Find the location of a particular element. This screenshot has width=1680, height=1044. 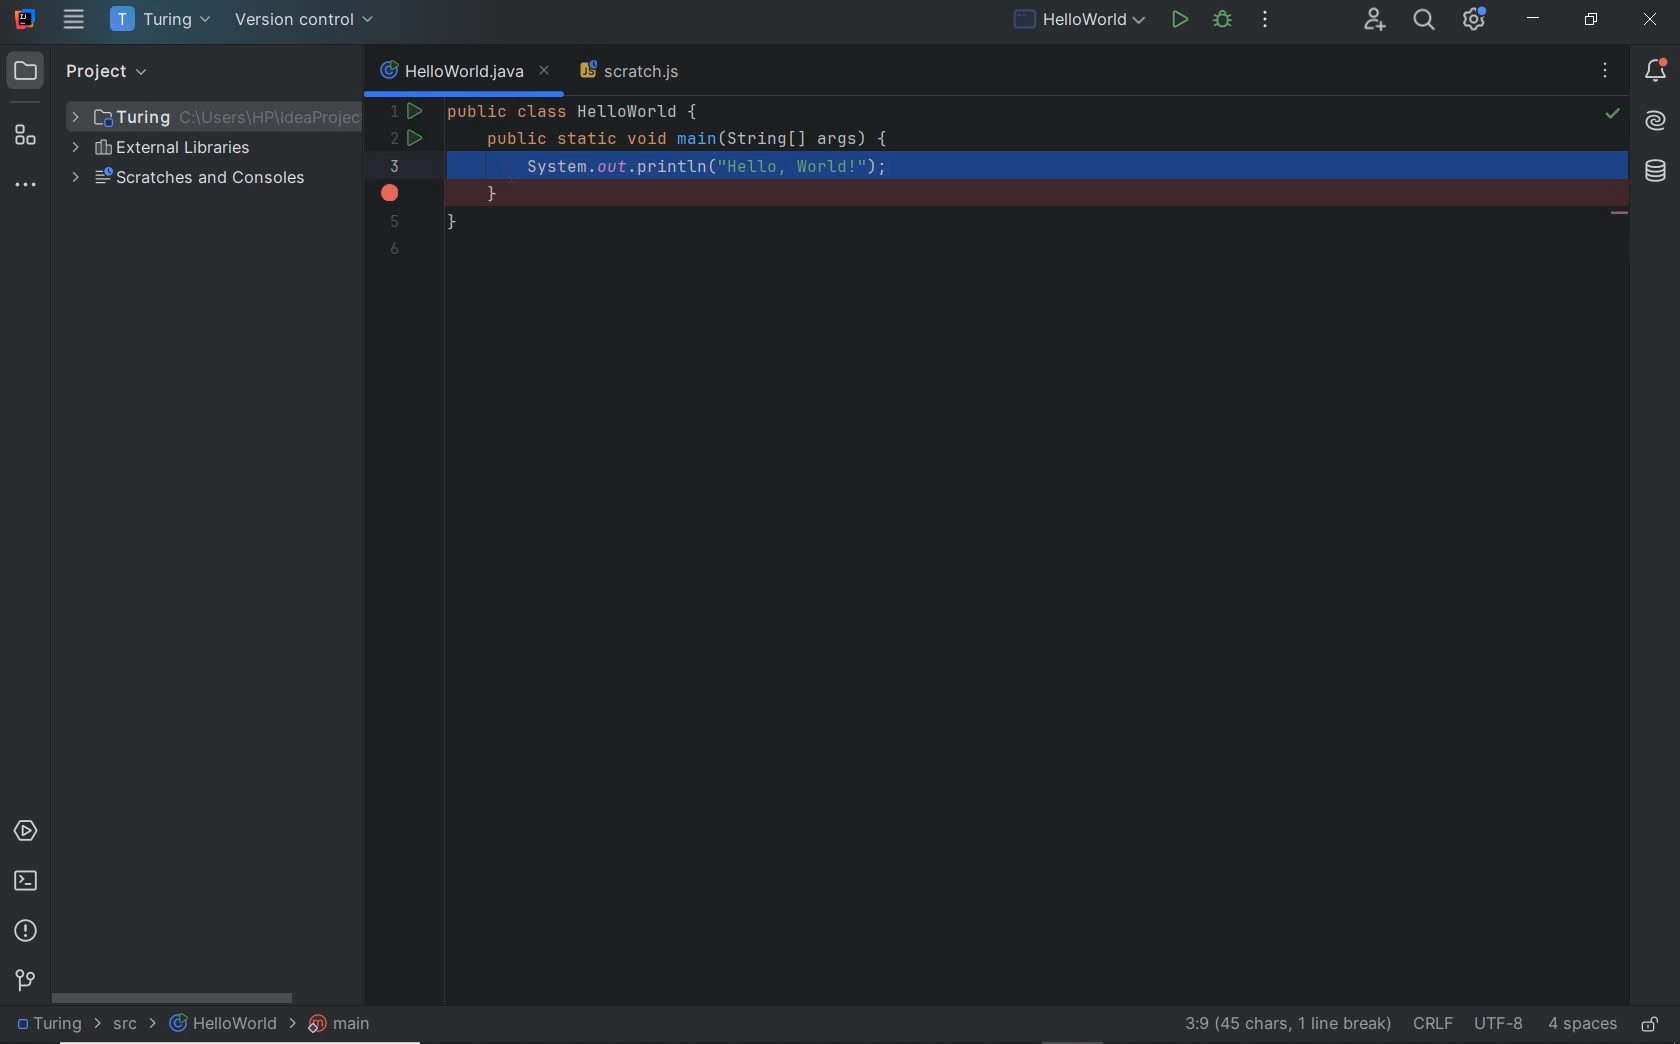

scratches and consoles is located at coordinates (192, 180).